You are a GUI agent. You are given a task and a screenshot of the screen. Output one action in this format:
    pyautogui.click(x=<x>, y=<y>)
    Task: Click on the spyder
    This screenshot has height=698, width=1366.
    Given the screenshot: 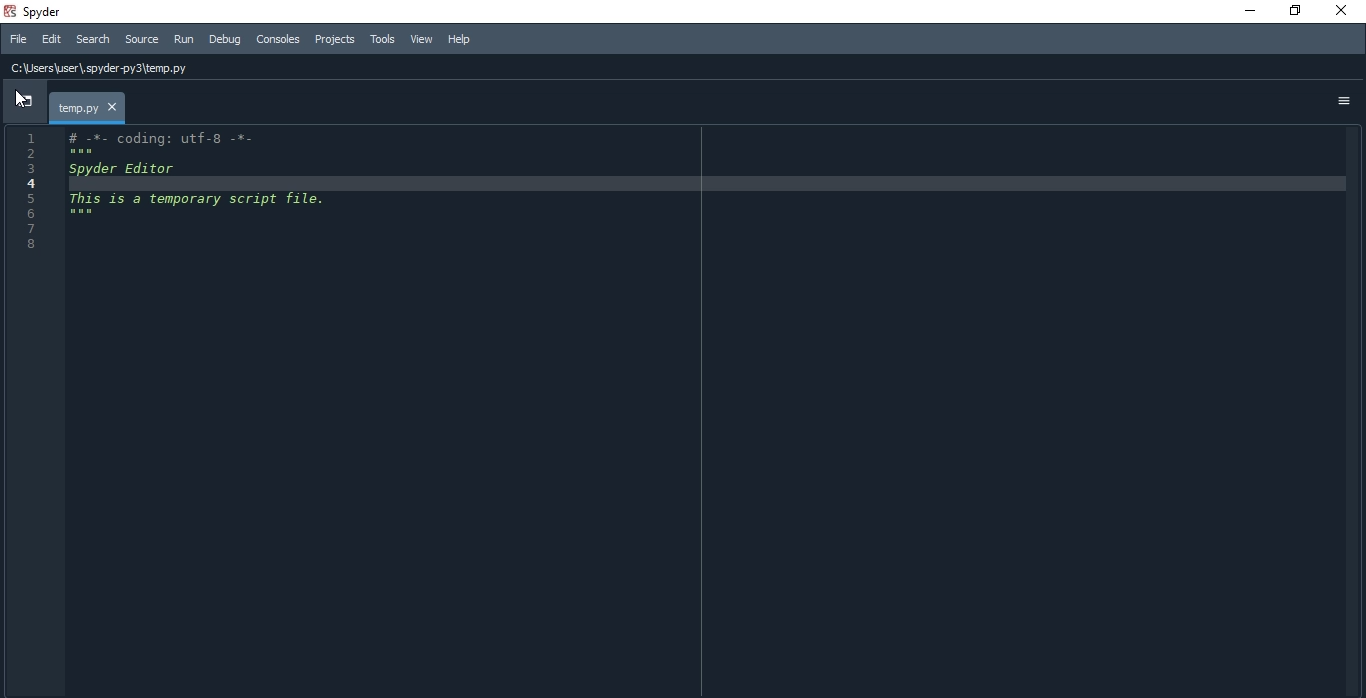 What is the action you would take?
    pyautogui.click(x=50, y=11)
    